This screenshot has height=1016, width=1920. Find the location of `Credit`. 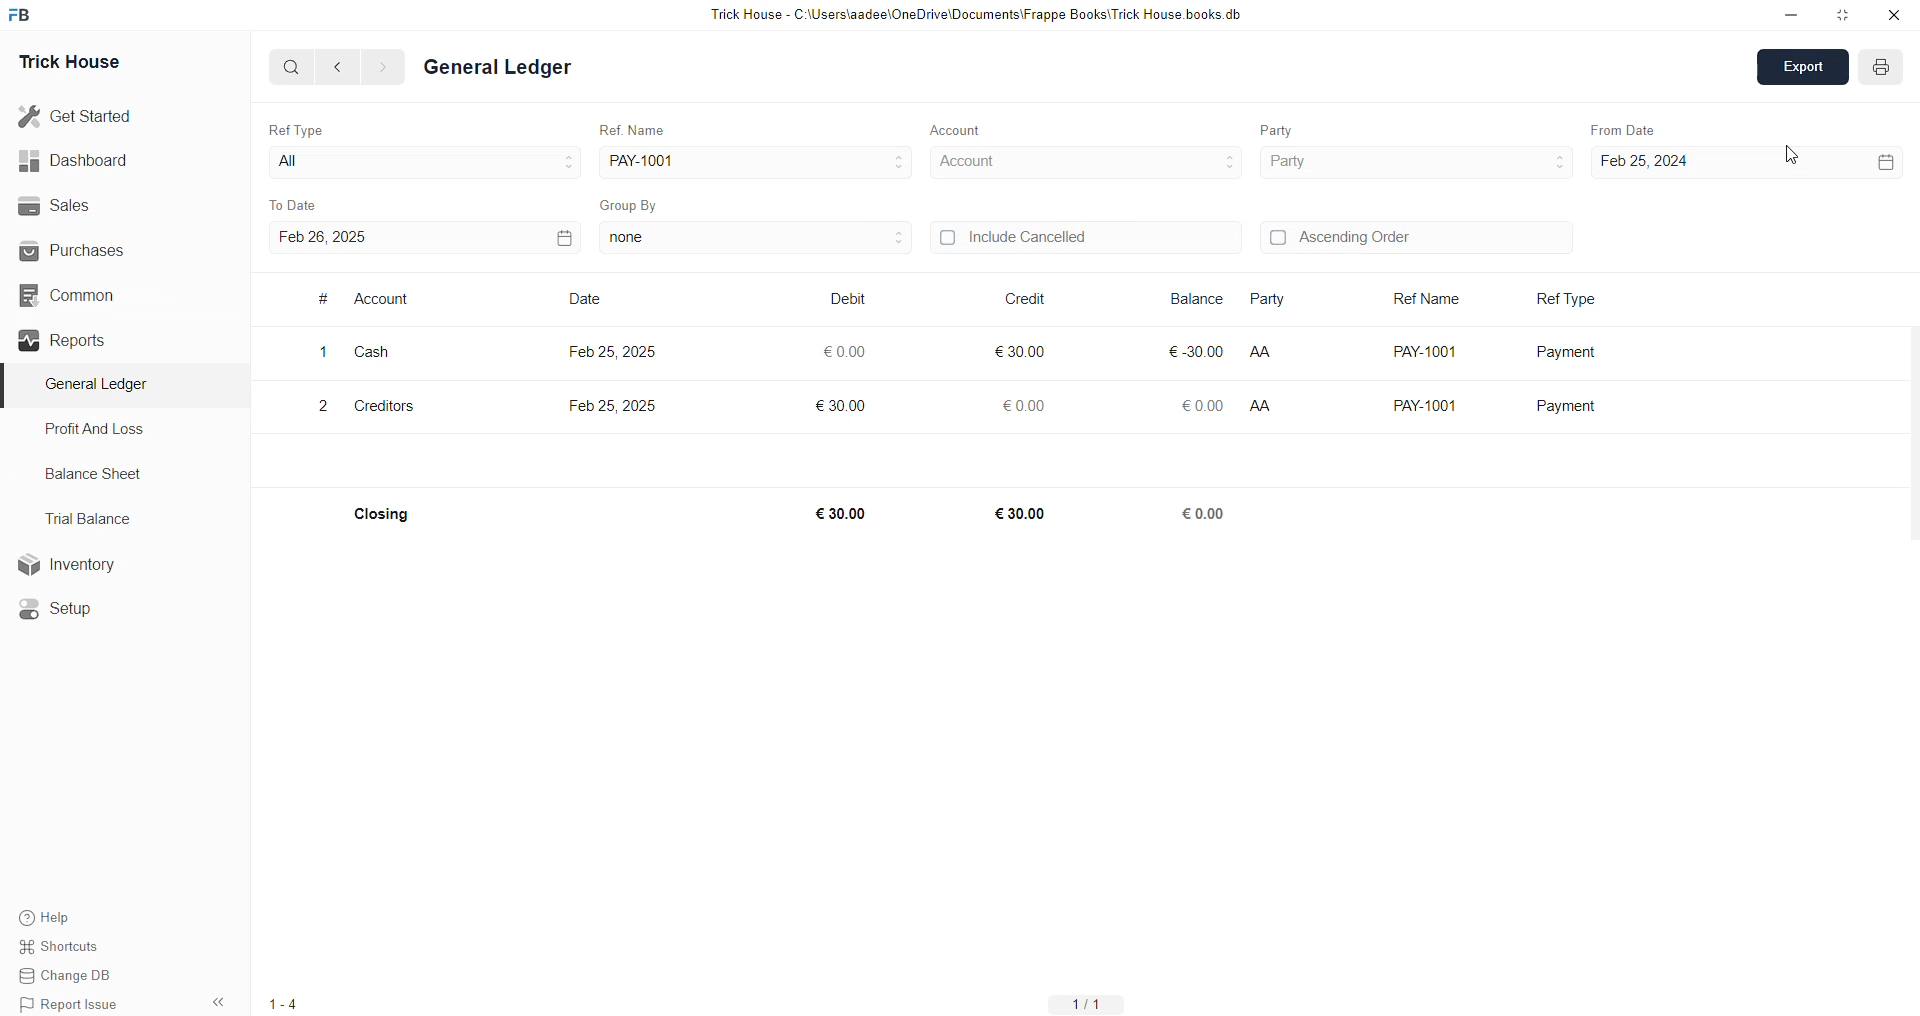

Credit is located at coordinates (1025, 298).